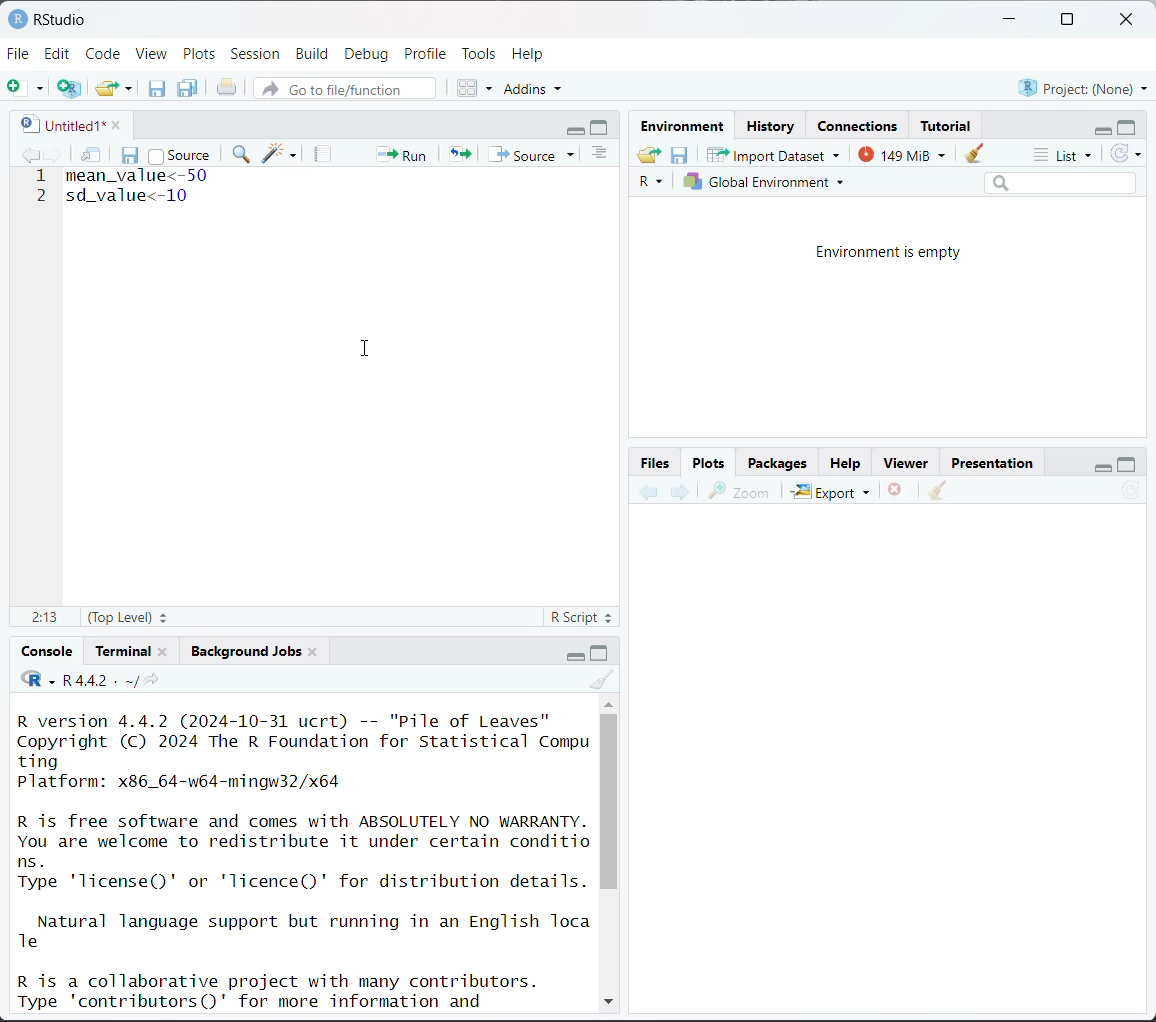 This screenshot has height=1022, width=1156. What do you see at coordinates (603, 155) in the screenshot?
I see `show document outline` at bounding box center [603, 155].